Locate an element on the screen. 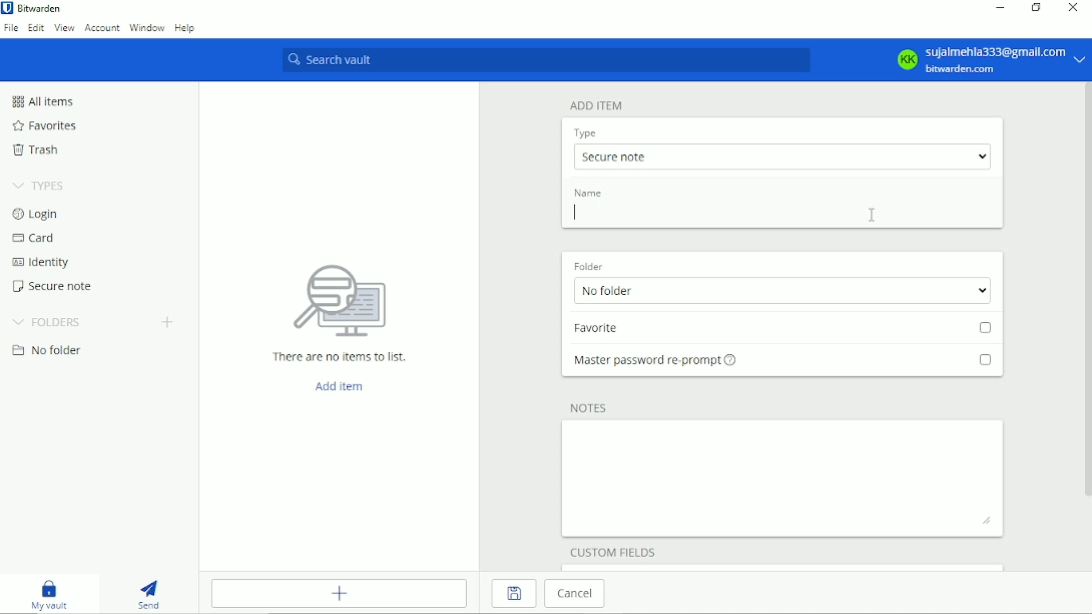 The height and width of the screenshot is (614, 1092). Vertical scrollbar is located at coordinates (1085, 295).